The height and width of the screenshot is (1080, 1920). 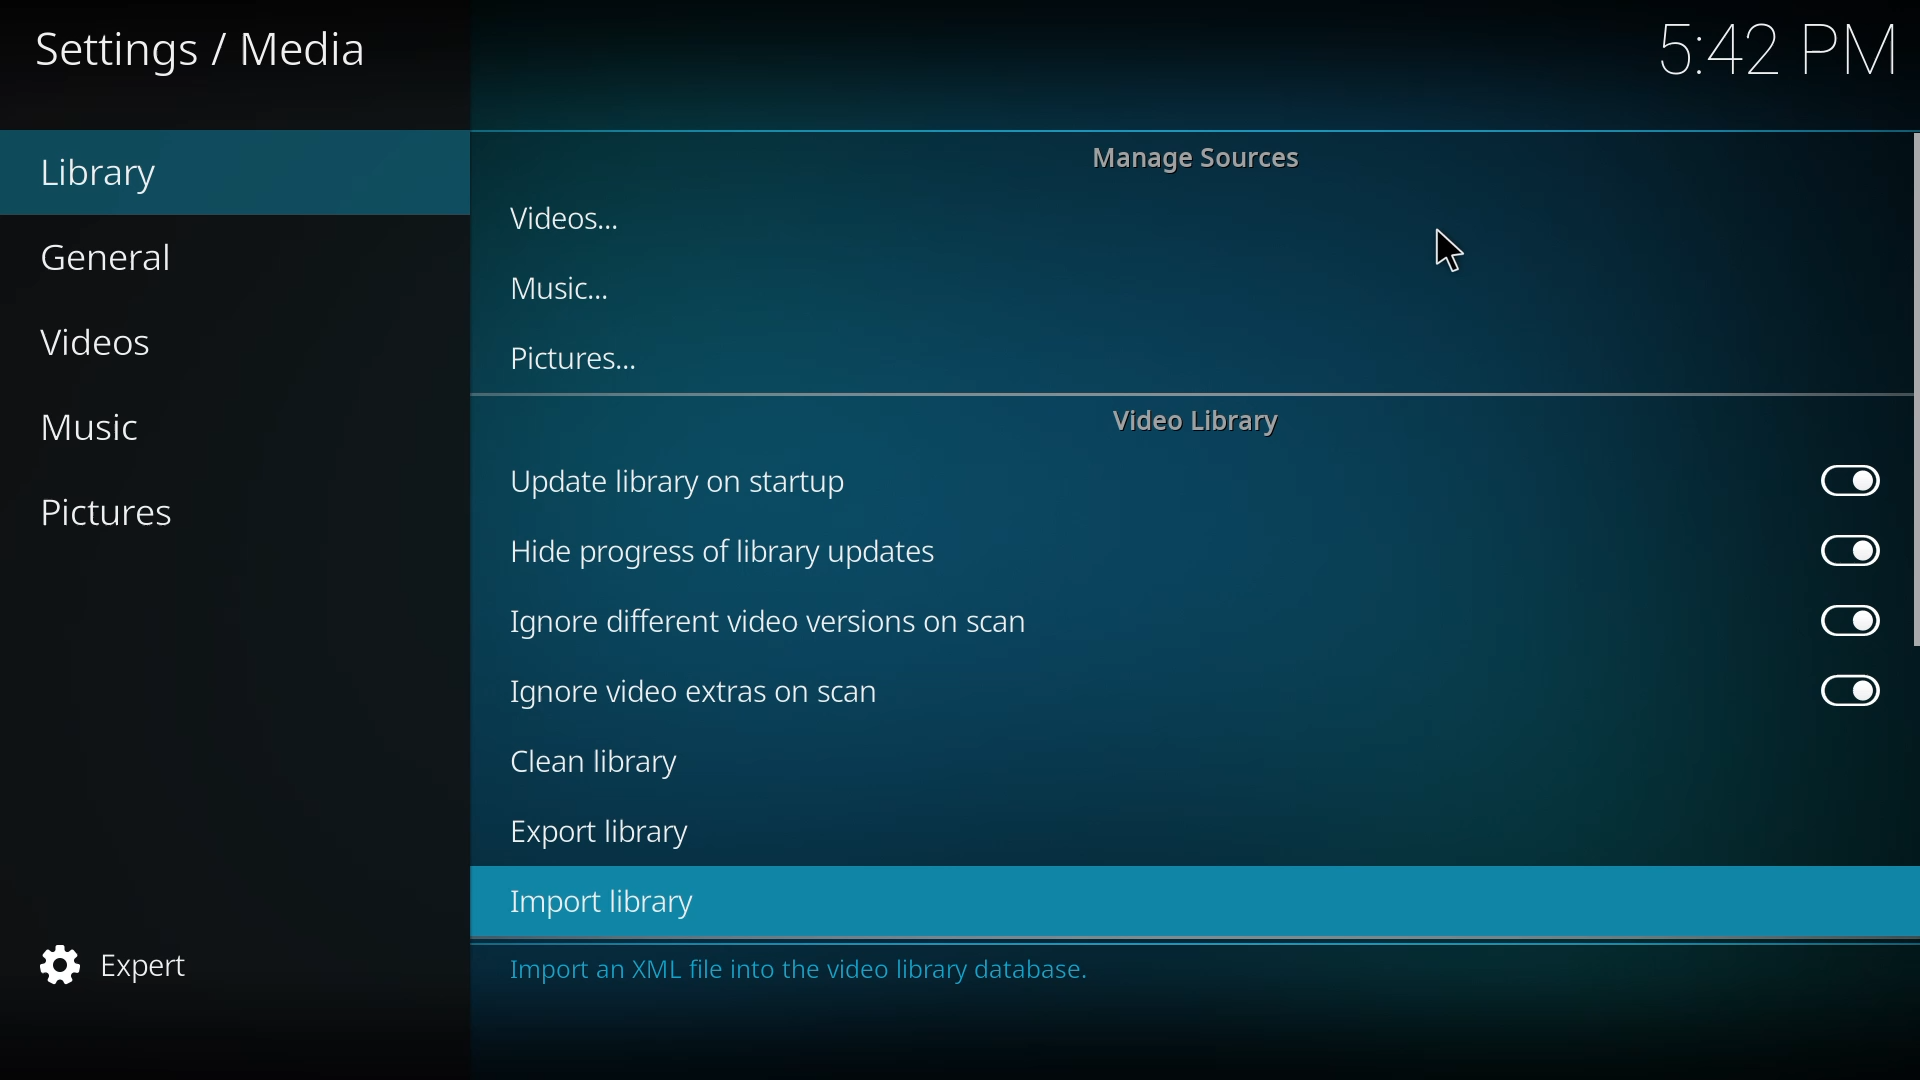 What do you see at coordinates (553, 289) in the screenshot?
I see `music` at bounding box center [553, 289].